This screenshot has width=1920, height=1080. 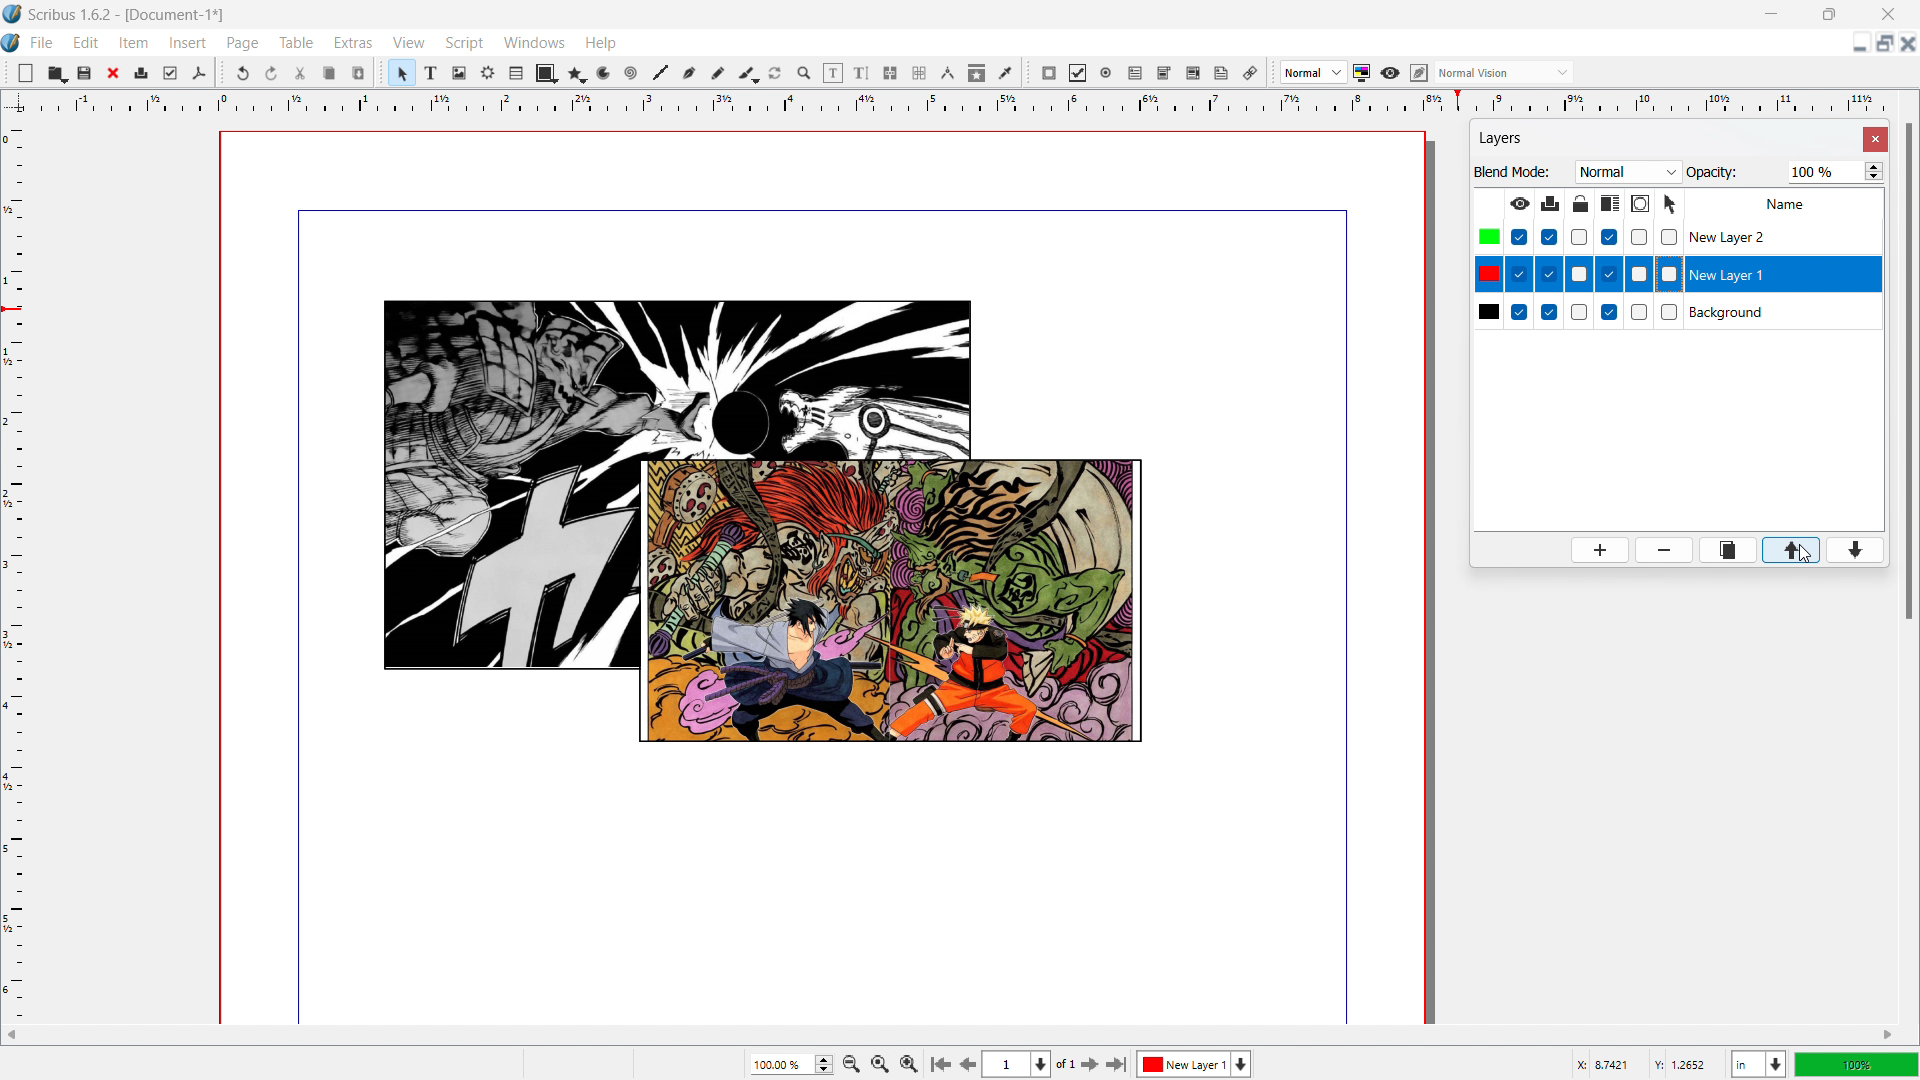 I want to click on horizontal ruler, so click(x=959, y=101).